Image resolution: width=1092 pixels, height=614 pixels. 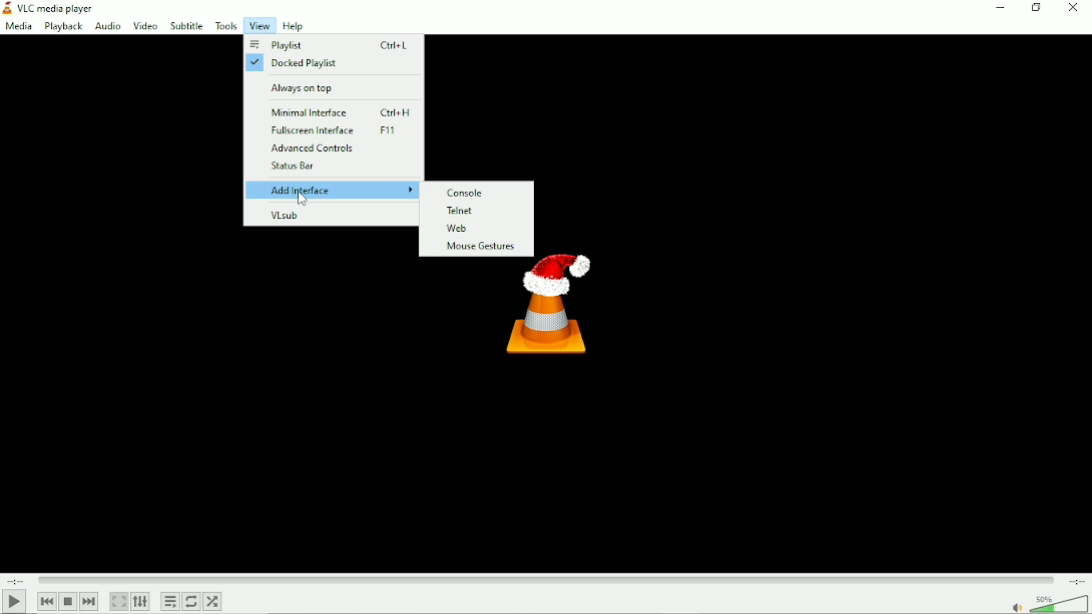 What do you see at coordinates (1074, 9) in the screenshot?
I see `Close` at bounding box center [1074, 9].